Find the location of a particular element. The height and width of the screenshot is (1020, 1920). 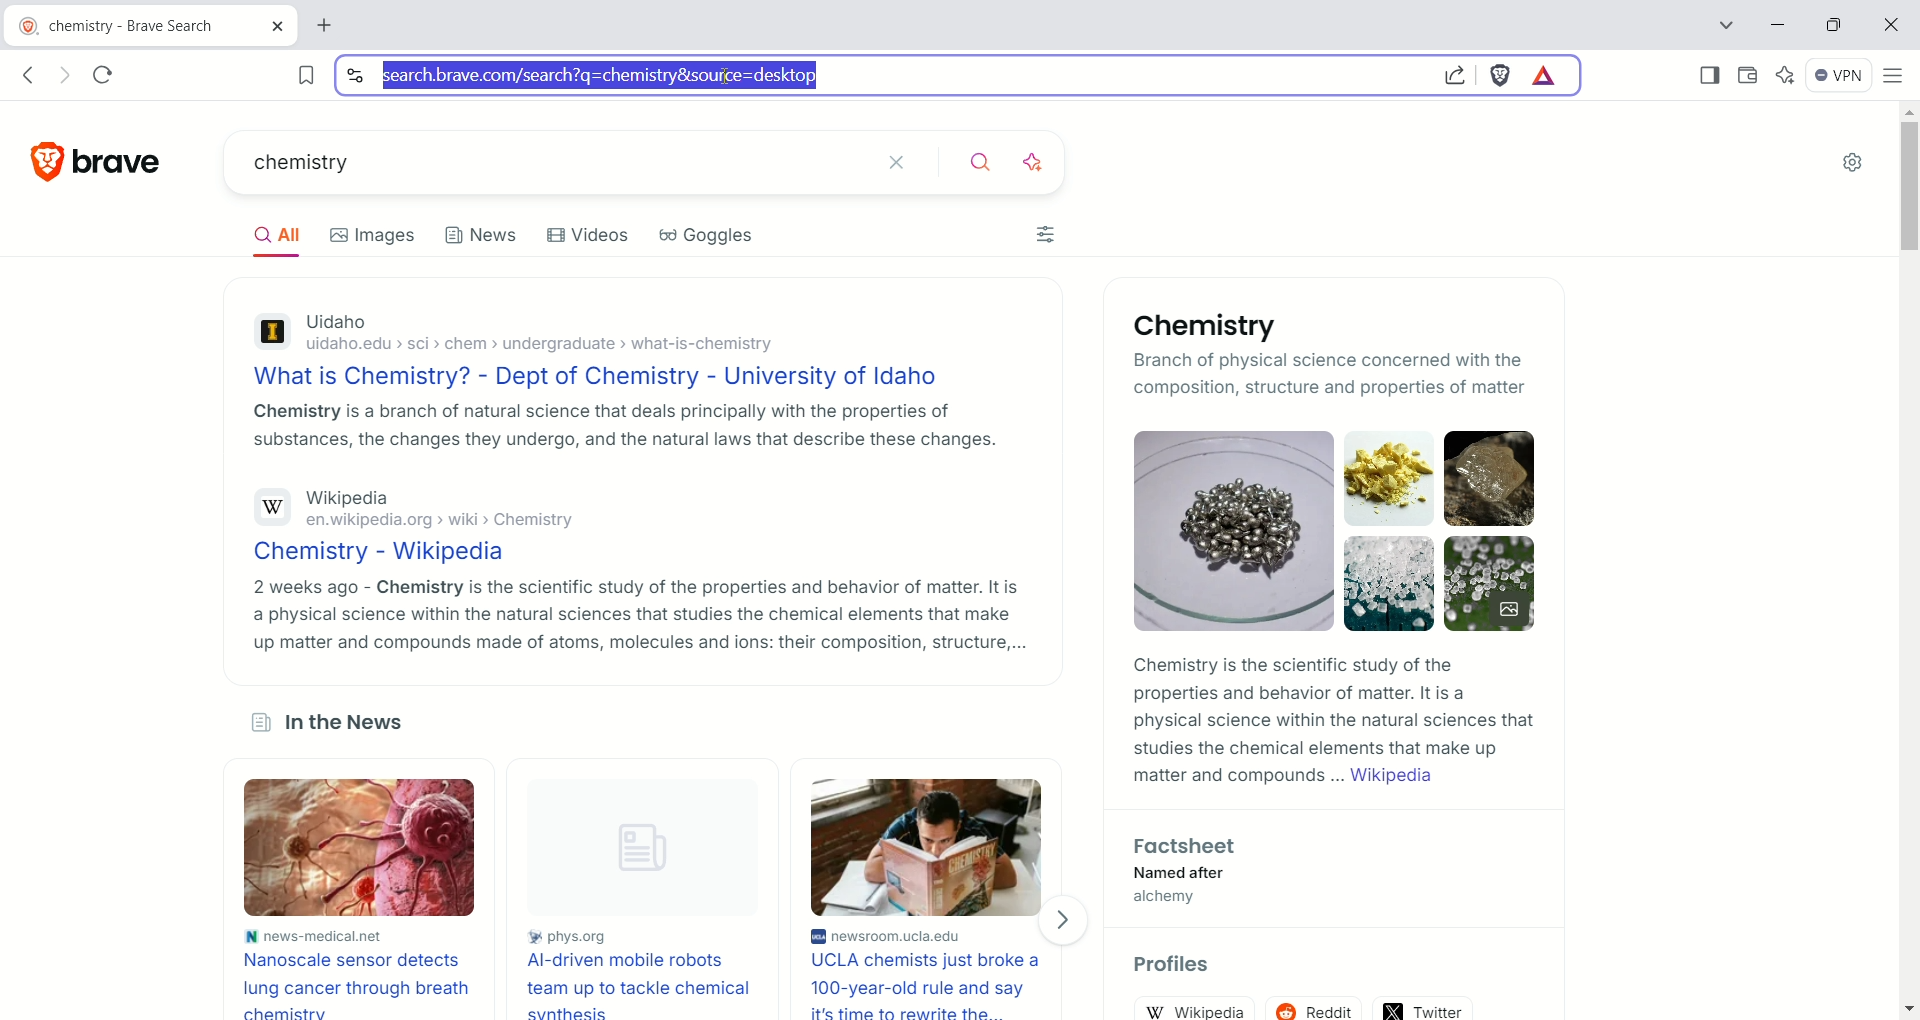

Chemistry - Wikipedia is located at coordinates (387, 552).